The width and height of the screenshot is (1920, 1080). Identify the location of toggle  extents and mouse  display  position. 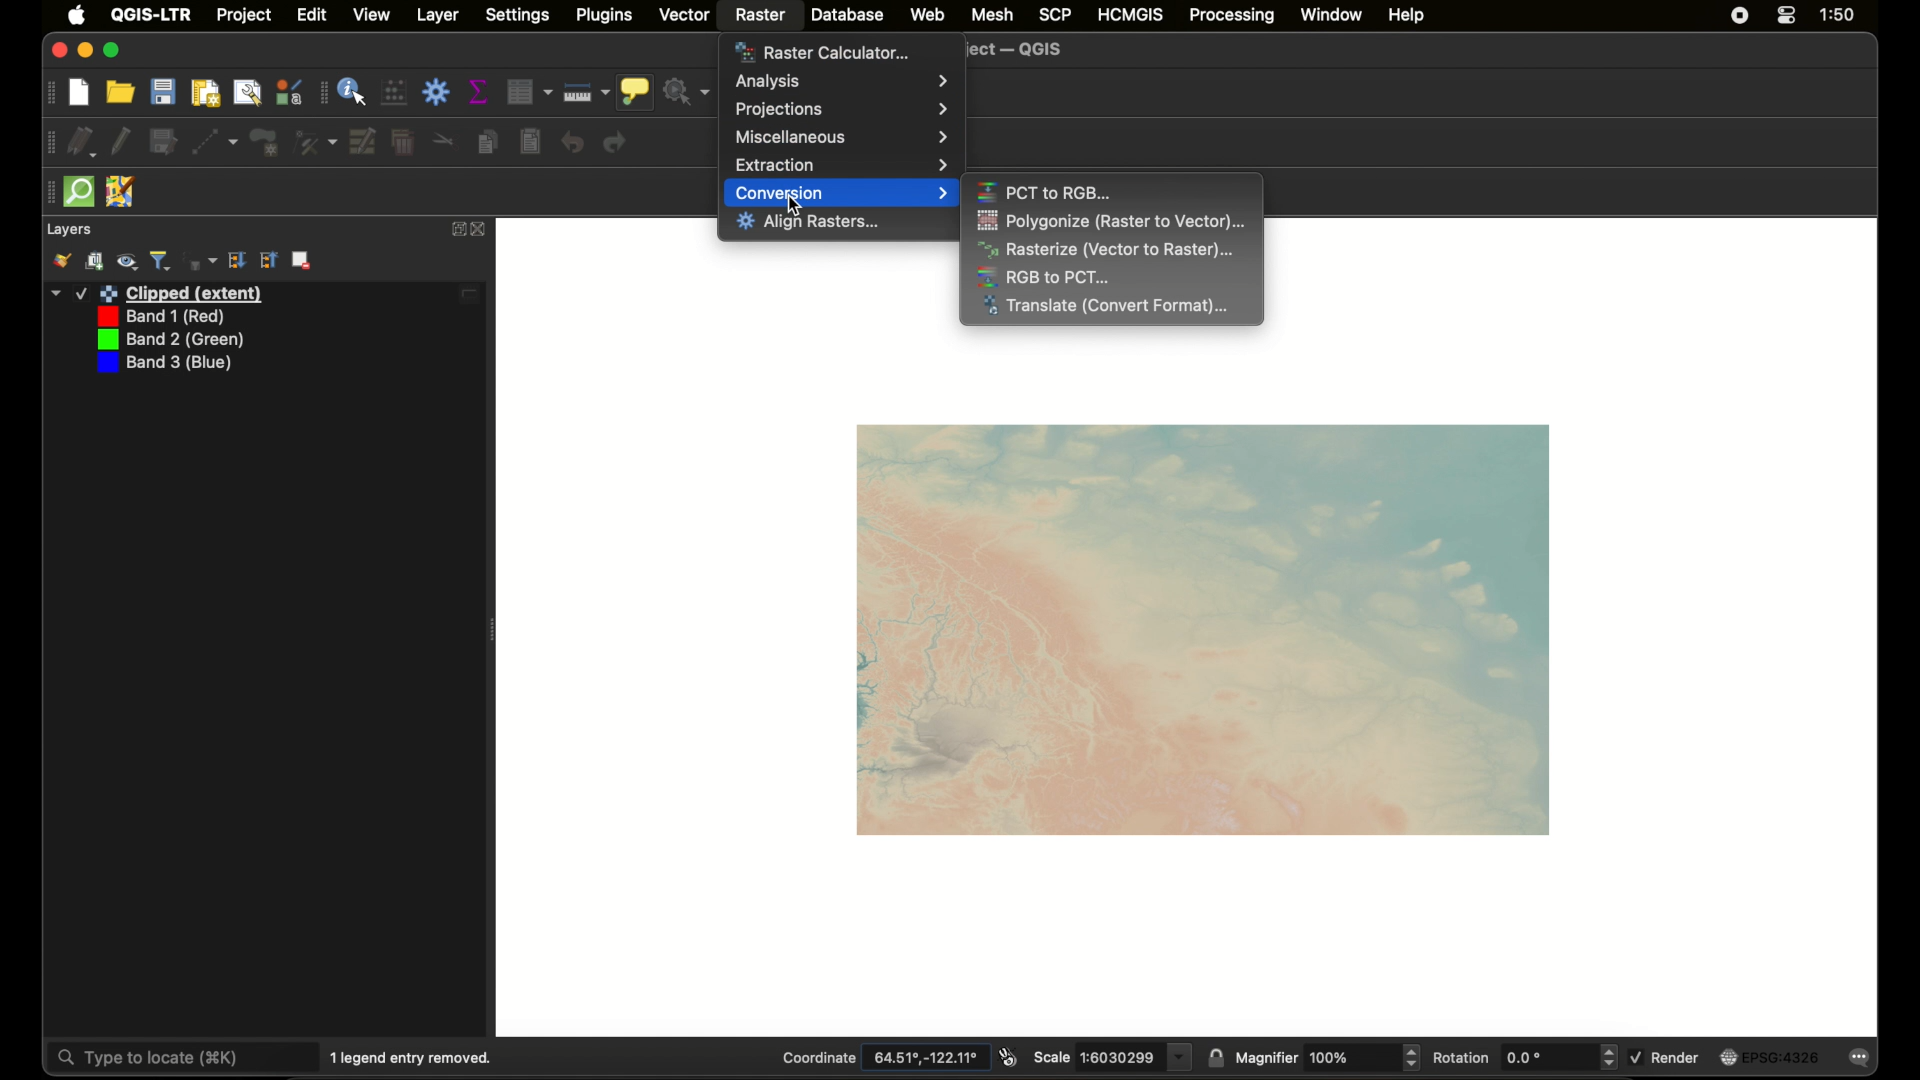
(1008, 1057).